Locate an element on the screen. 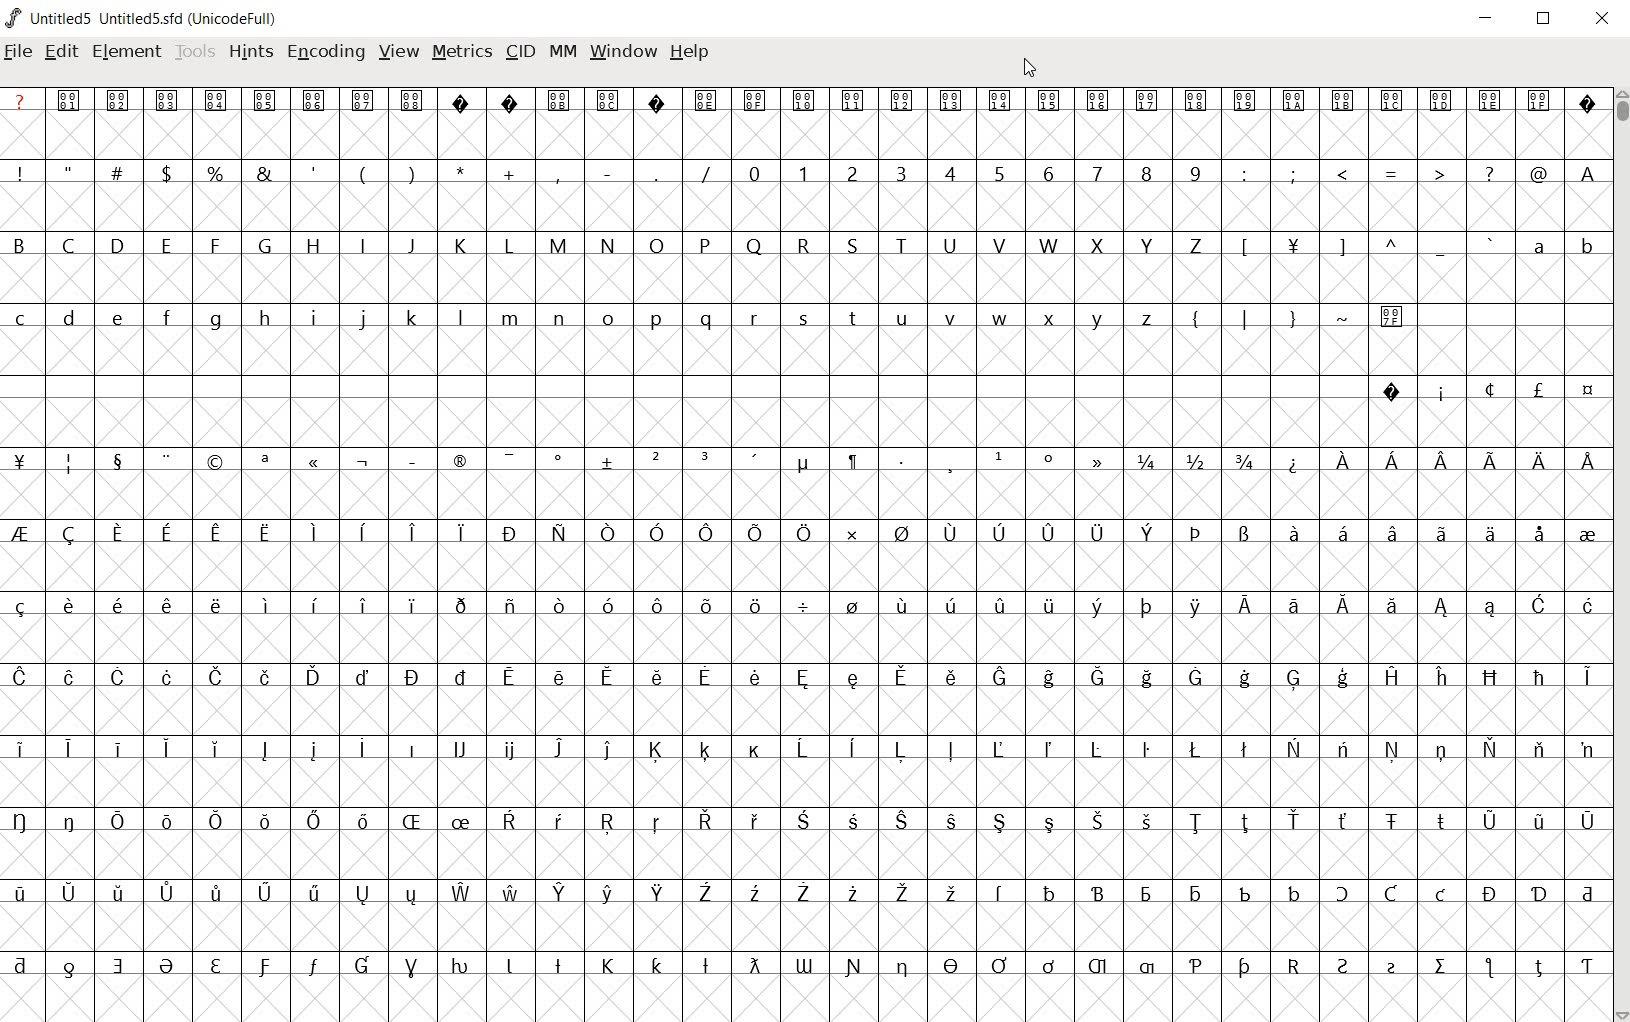 This screenshot has width=1630, height=1022. Symbol is located at coordinates (1003, 101).